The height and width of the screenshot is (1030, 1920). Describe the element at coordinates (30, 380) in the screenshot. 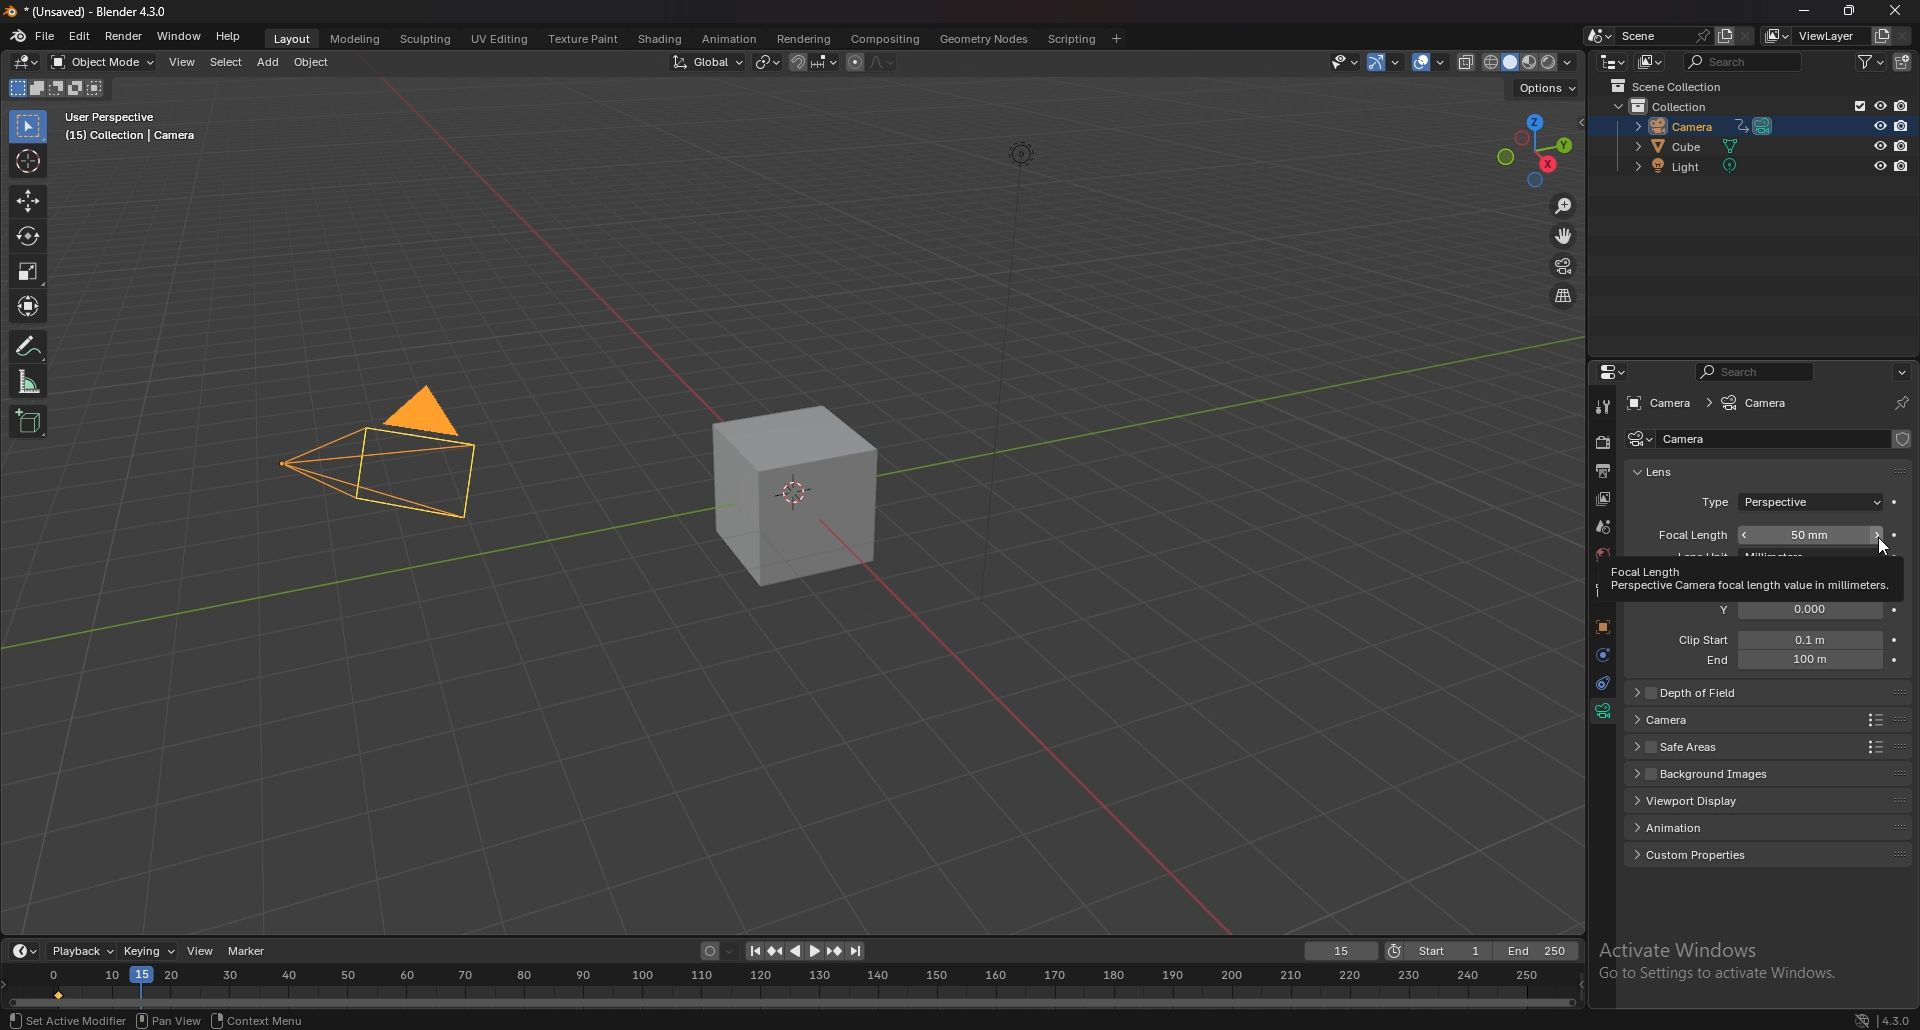

I see `measure` at that location.